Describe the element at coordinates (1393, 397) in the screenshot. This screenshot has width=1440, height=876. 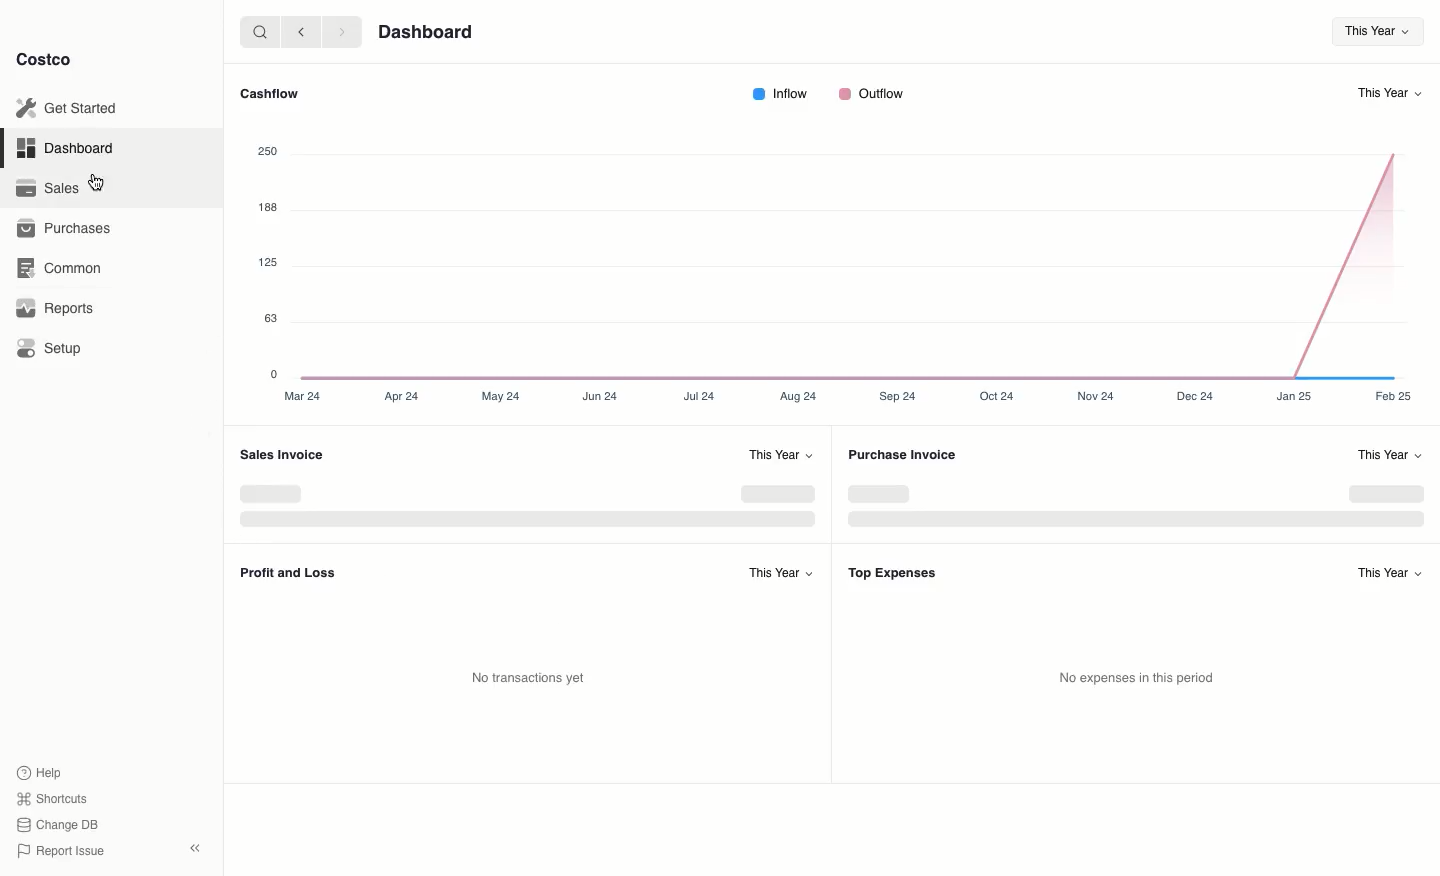
I see `Feb 25` at that location.